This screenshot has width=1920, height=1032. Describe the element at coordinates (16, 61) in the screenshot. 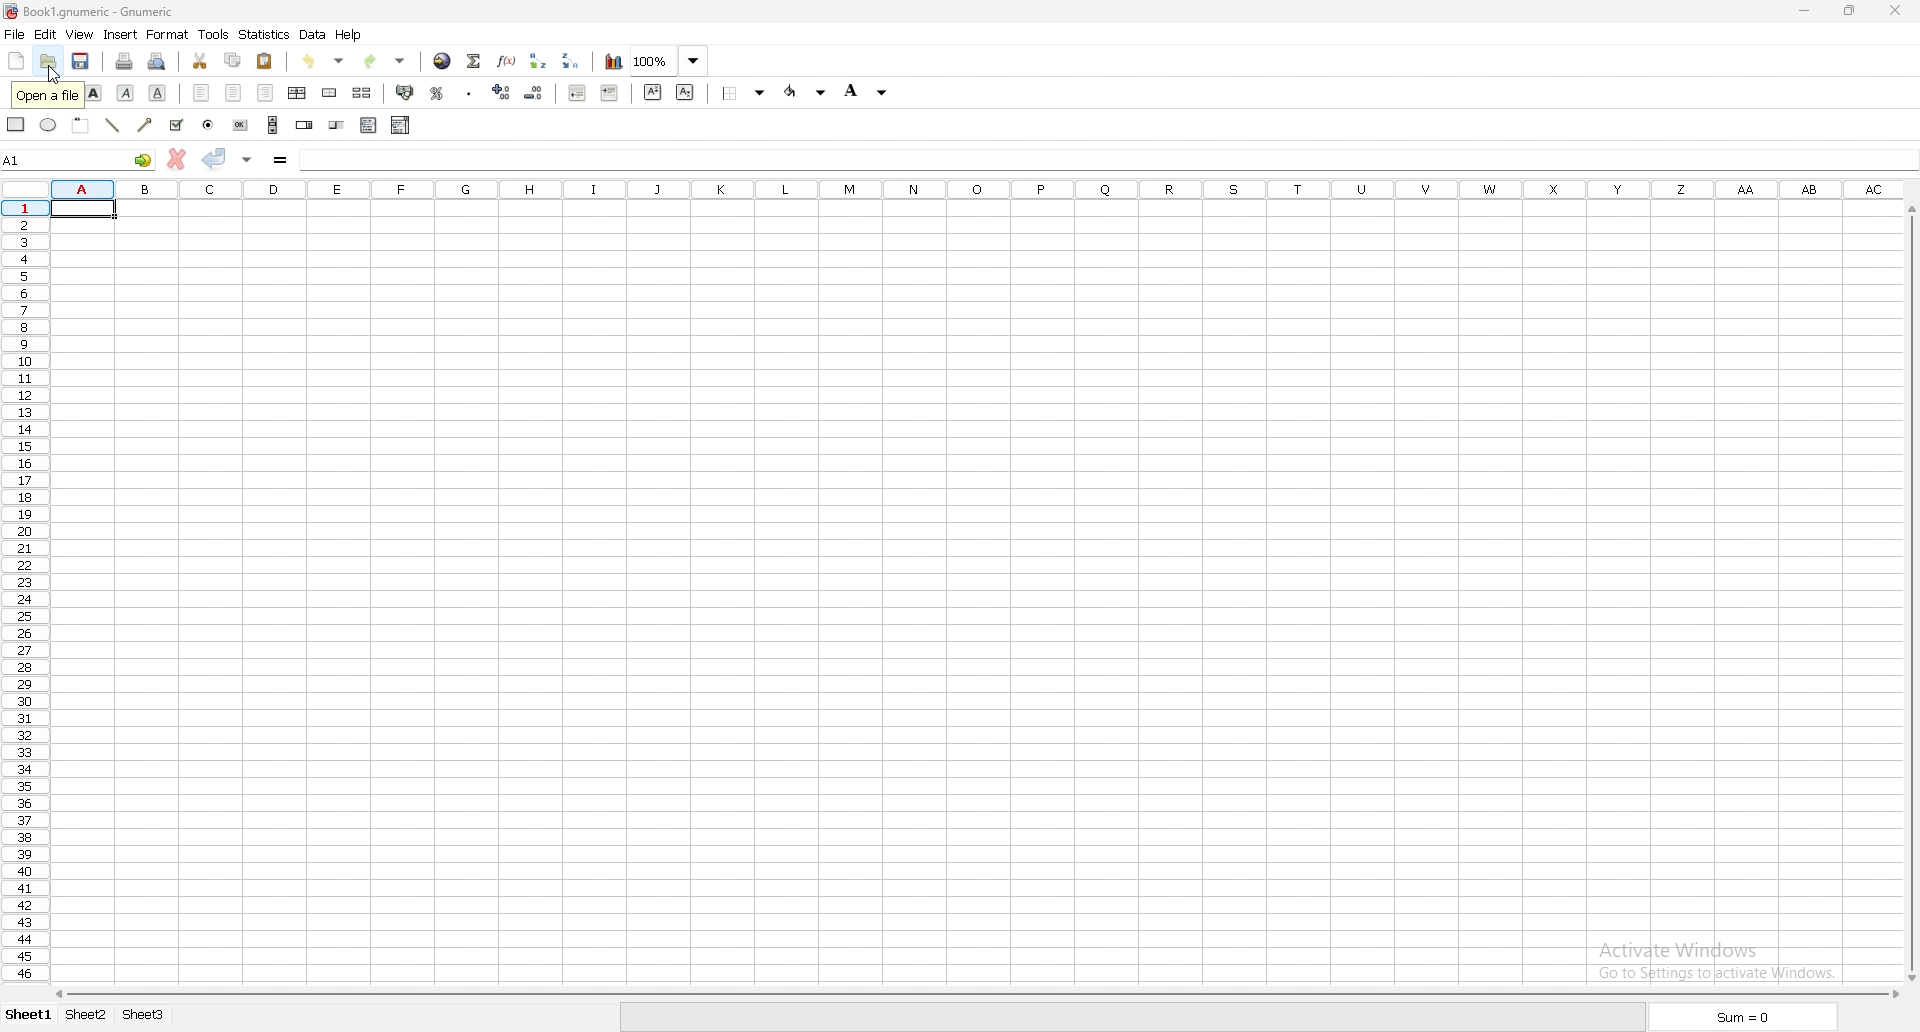

I see `new` at that location.